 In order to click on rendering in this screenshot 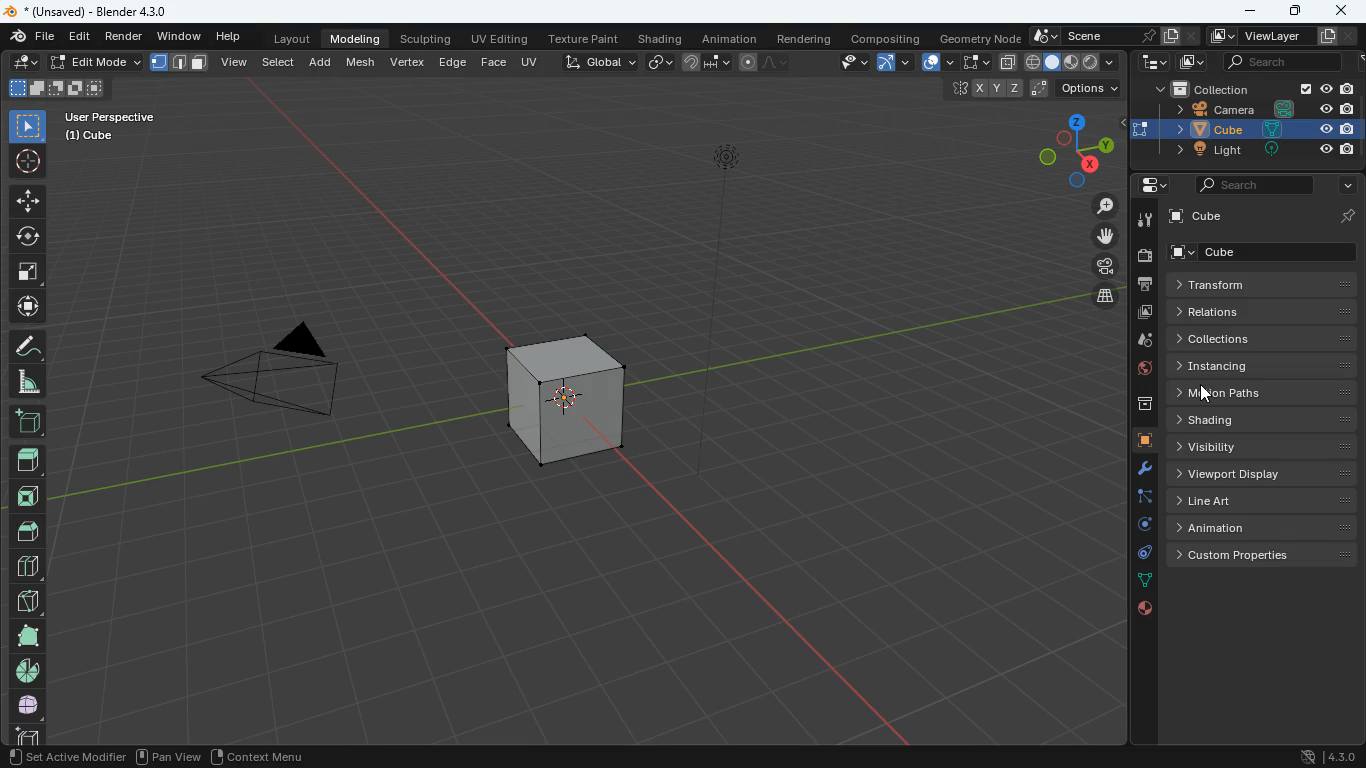, I will do `click(805, 39)`.